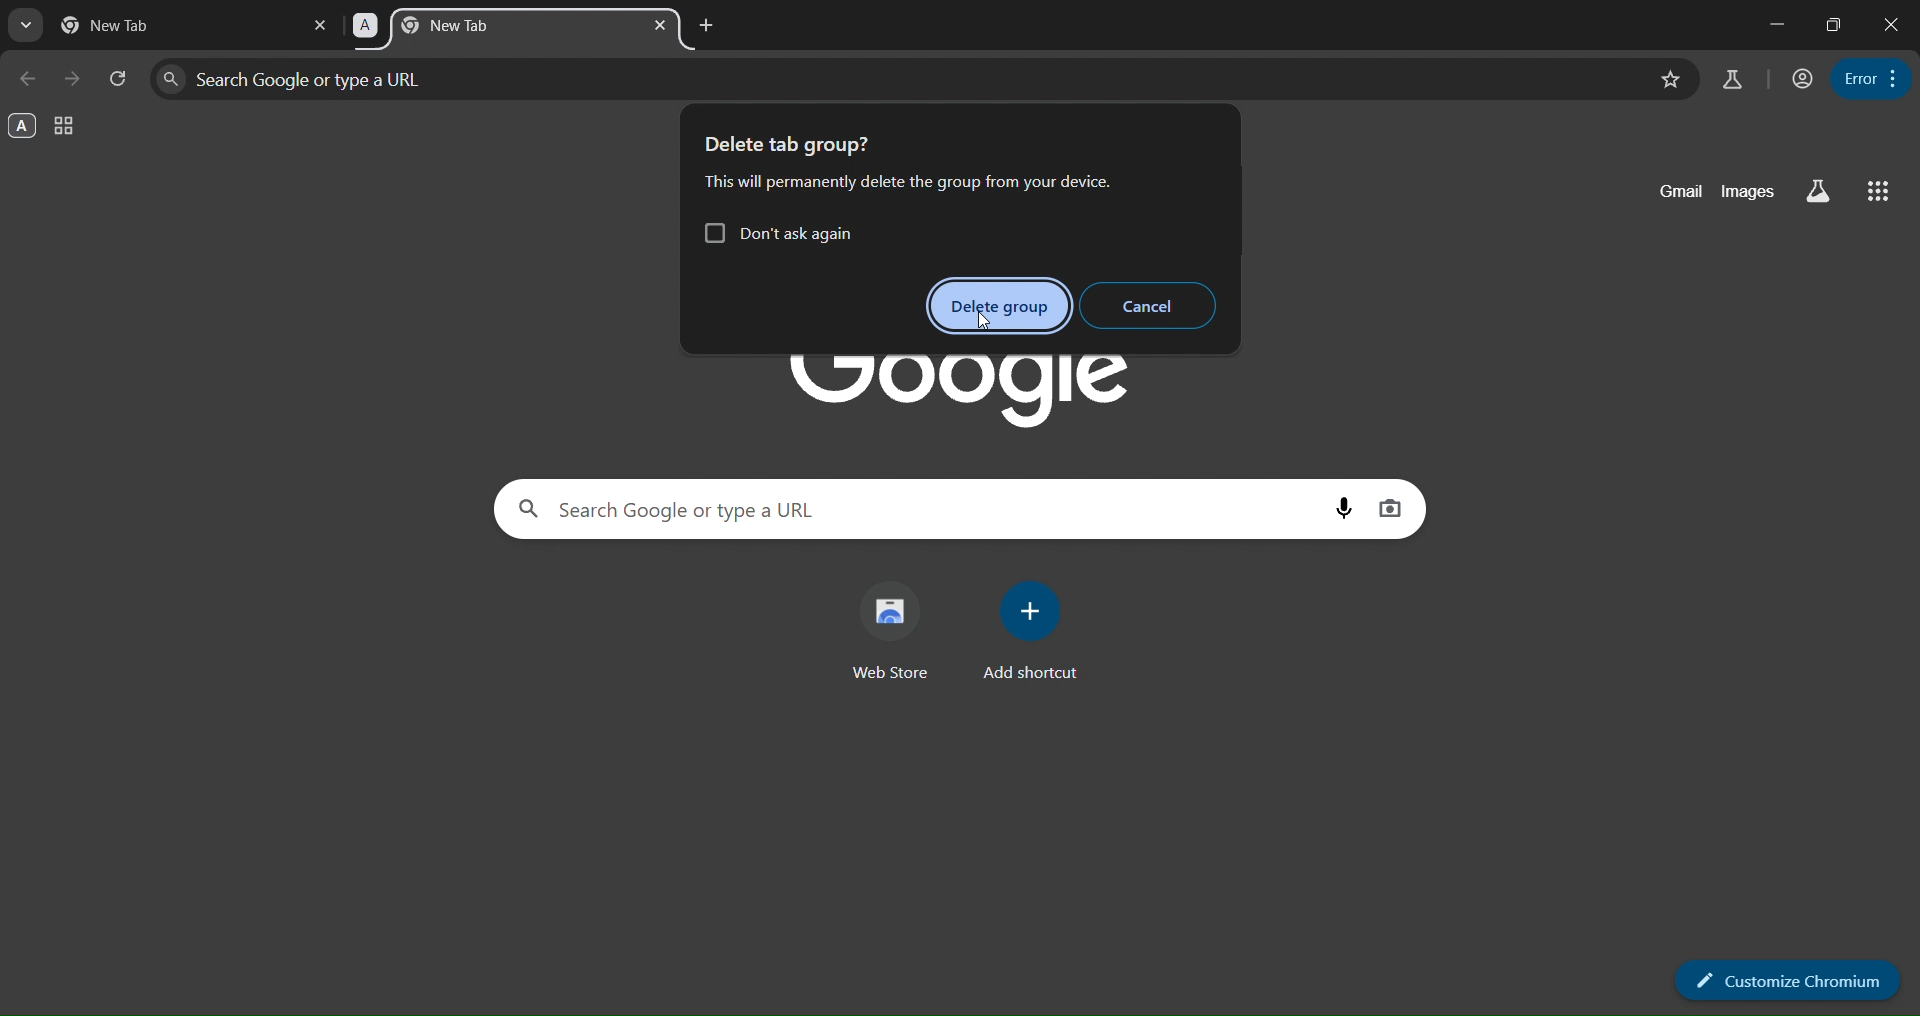 Image resolution: width=1920 pixels, height=1016 pixels. I want to click on A -new tab, so click(489, 28).